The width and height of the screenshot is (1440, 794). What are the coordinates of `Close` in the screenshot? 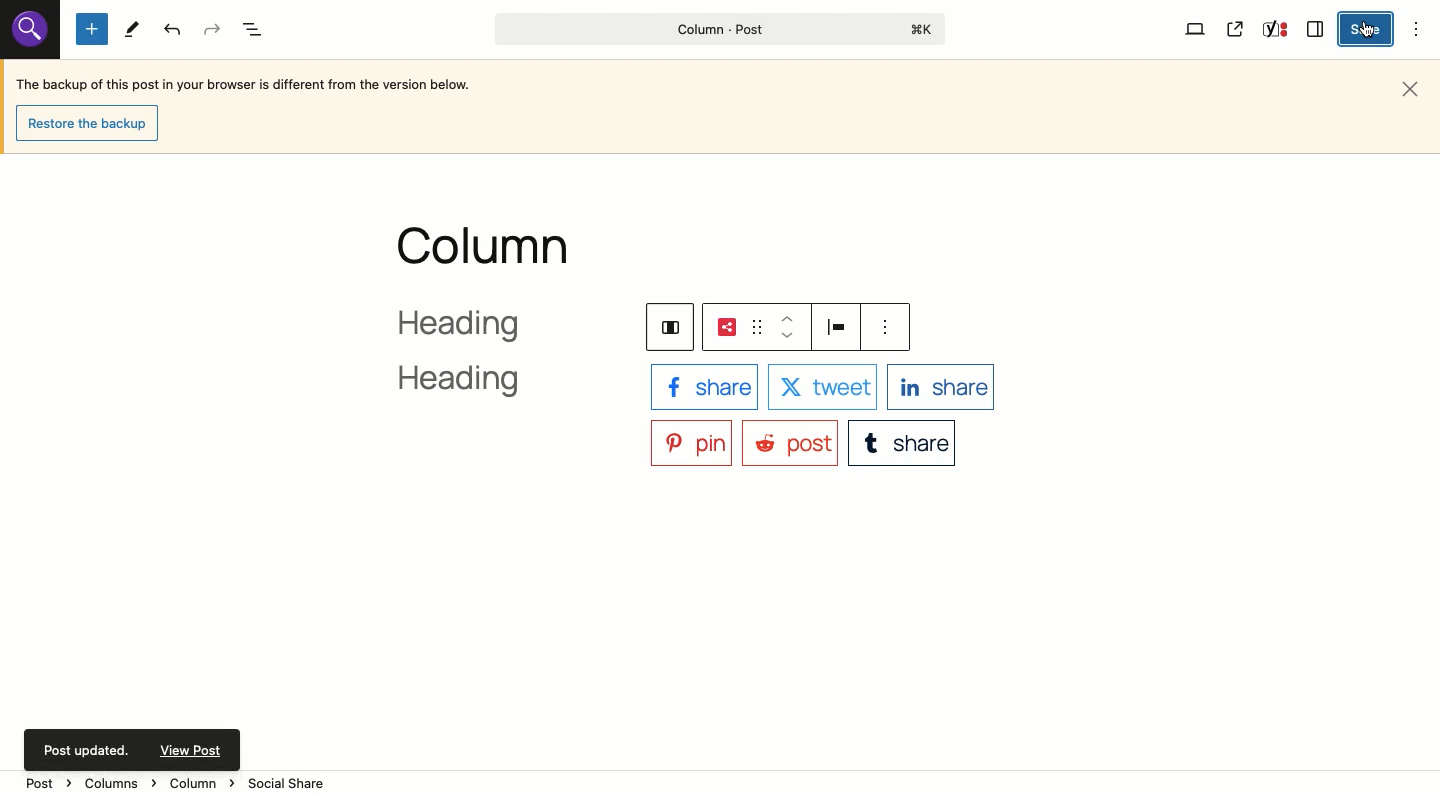 It's located at (1414, 87).